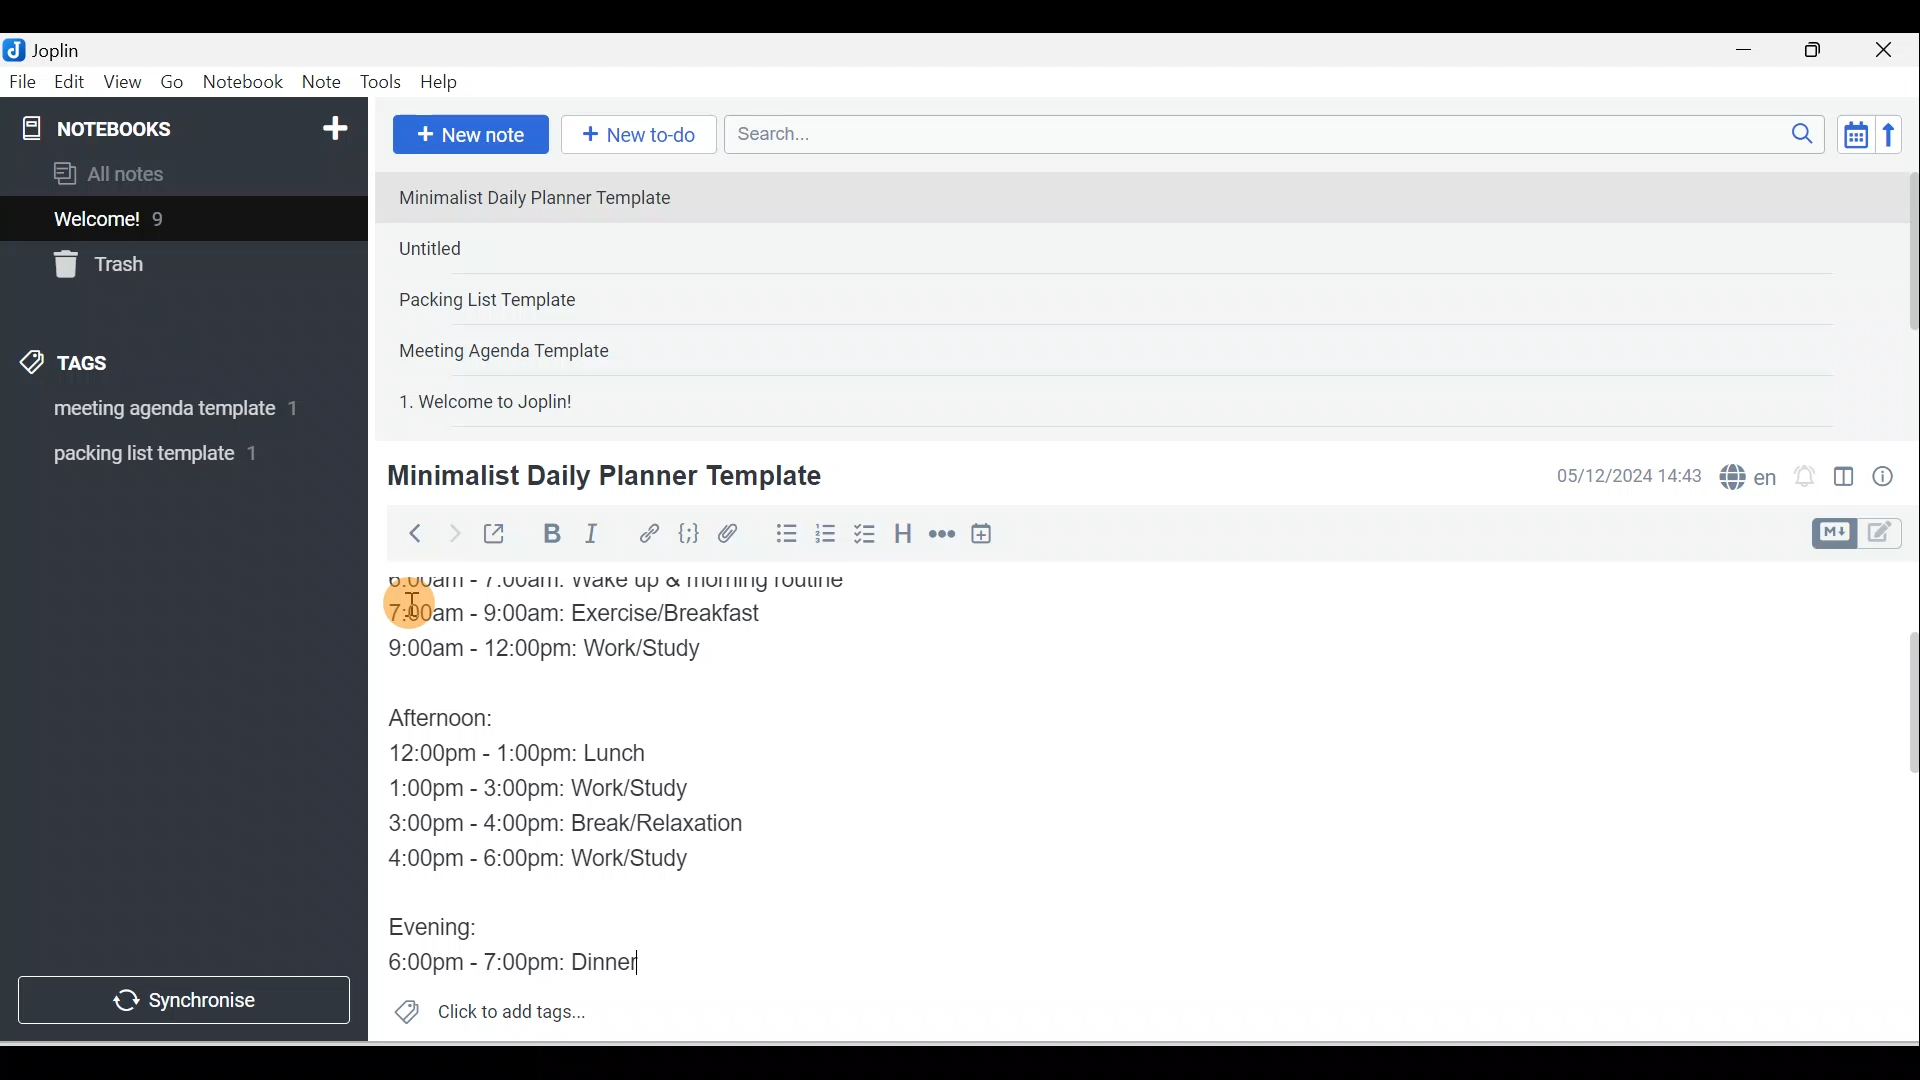 The width and height of the screenshot is (1920, 1080). What do you see at coordinates (242, 83) in the screenshot?
I see `Notebook` at bounding box center [242, 83].